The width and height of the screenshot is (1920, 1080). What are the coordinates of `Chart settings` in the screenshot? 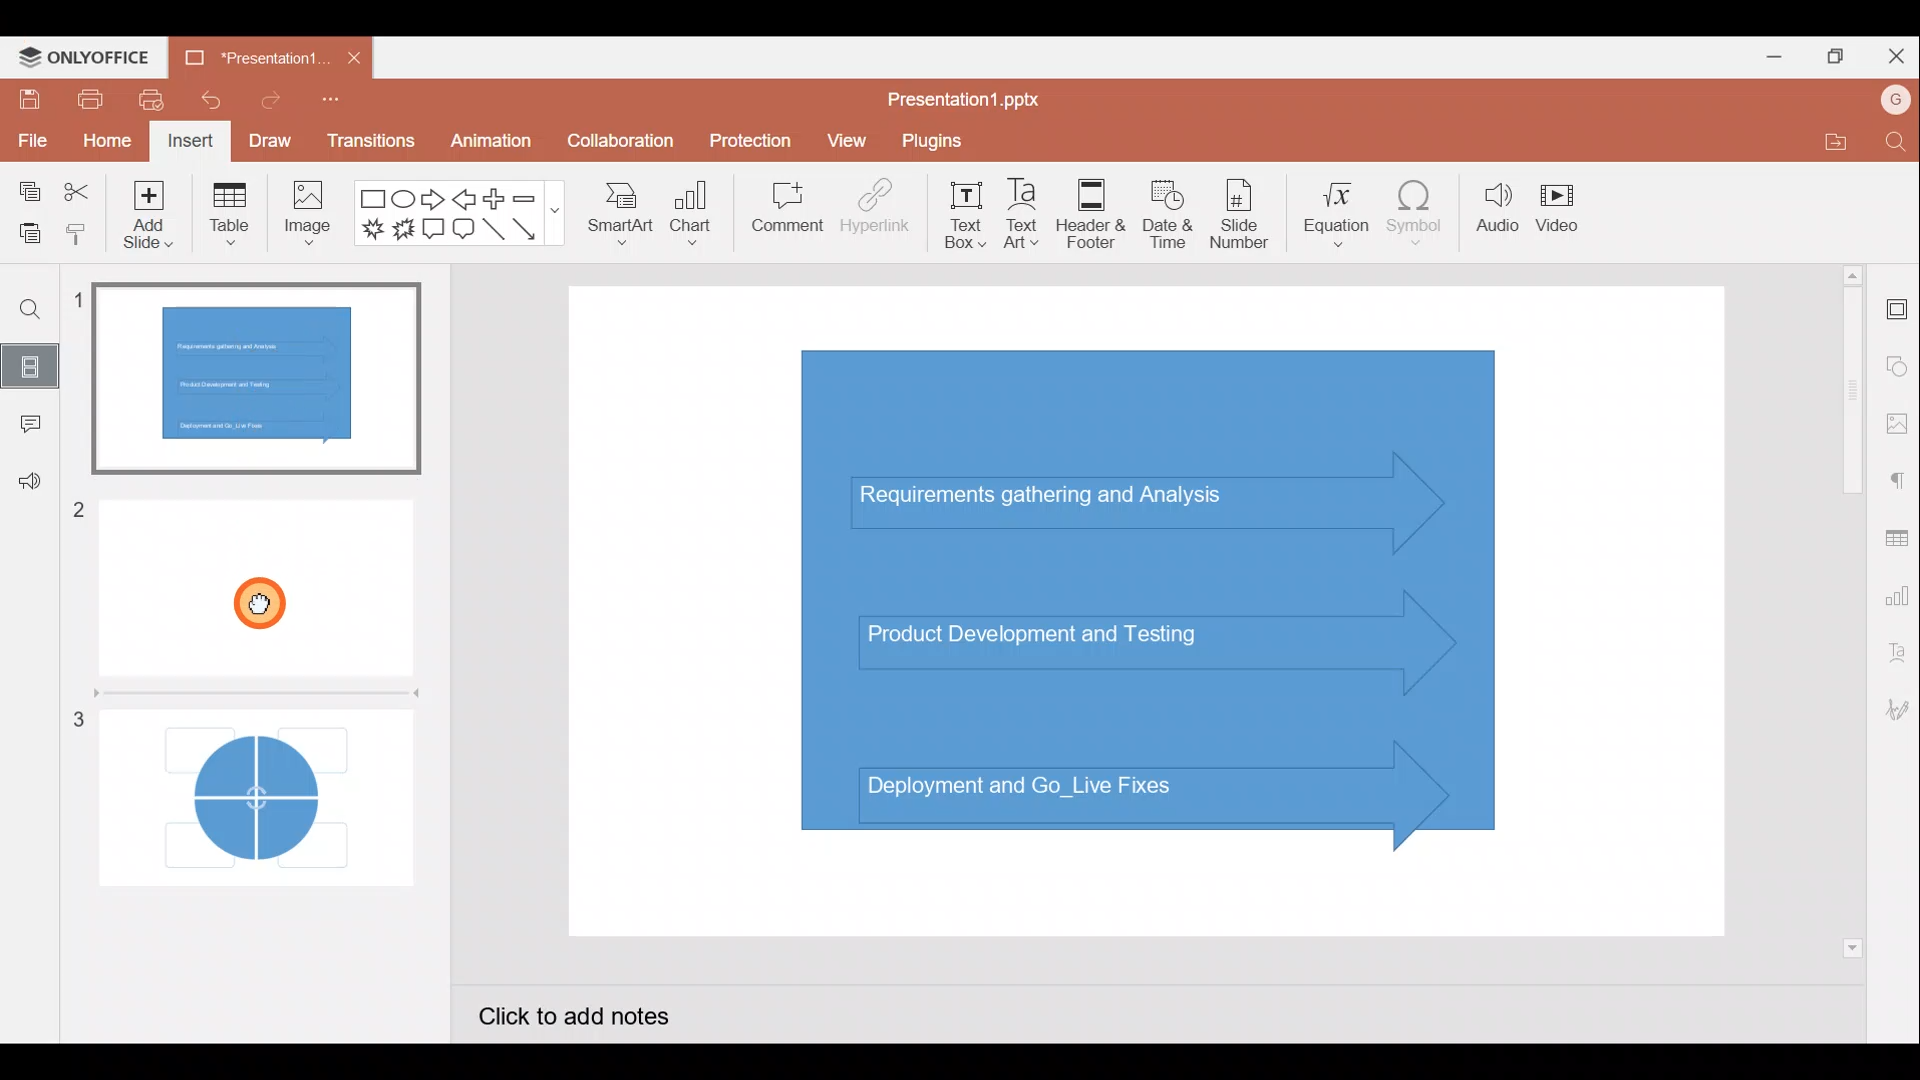 It's located at (1900, 599).